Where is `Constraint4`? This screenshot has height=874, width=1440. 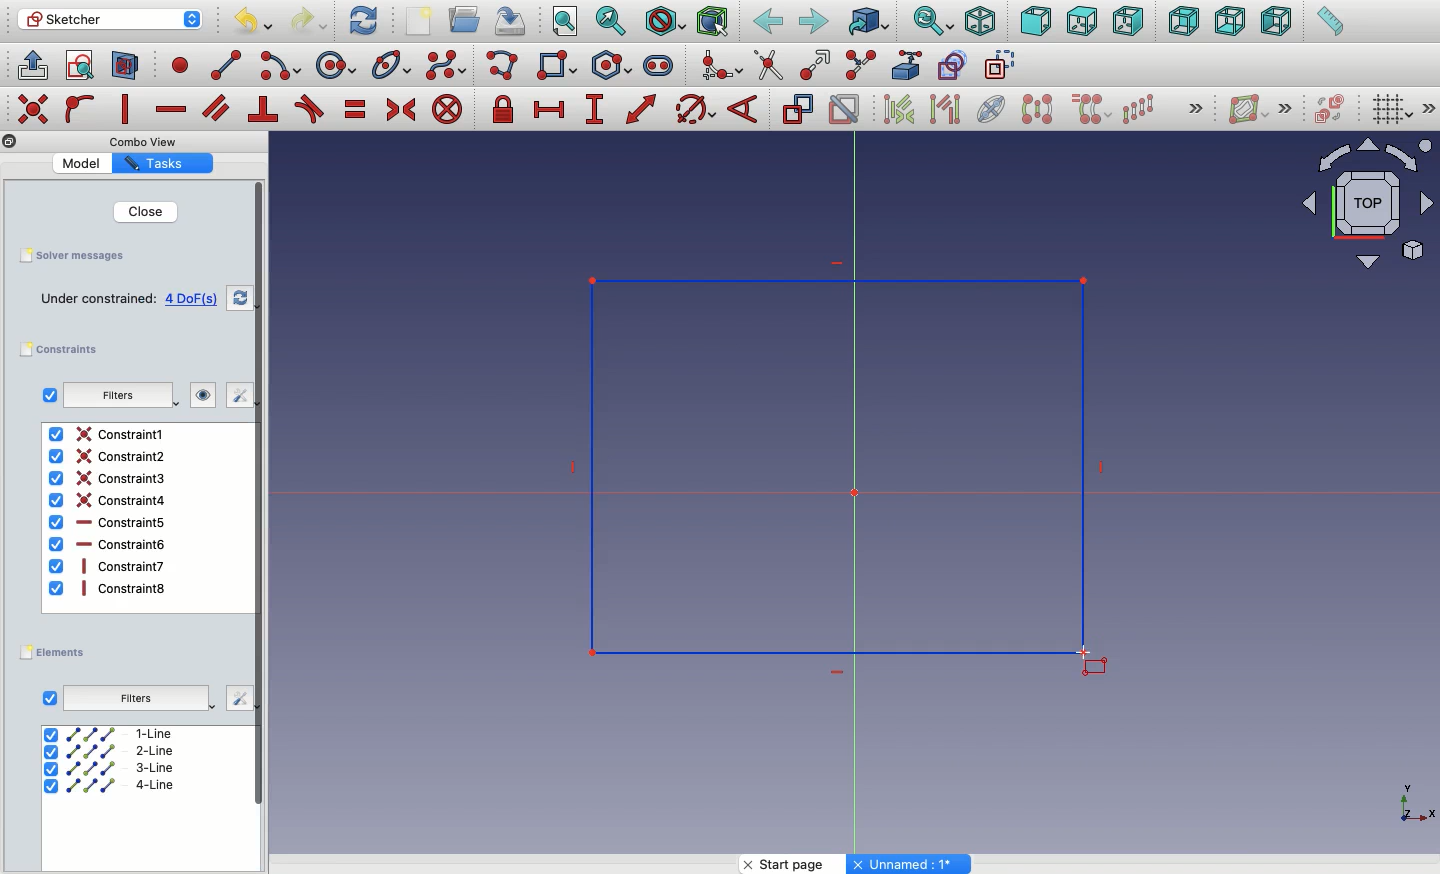 Constraint4 is located at coordinates (109, 500).